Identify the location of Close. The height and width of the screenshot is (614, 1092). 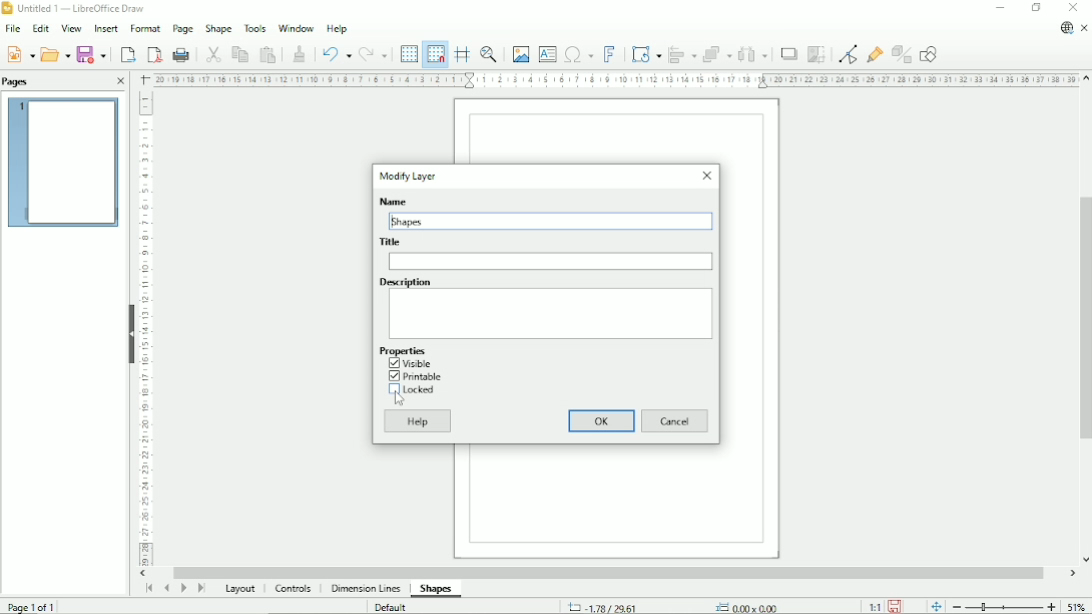
(706, 176).